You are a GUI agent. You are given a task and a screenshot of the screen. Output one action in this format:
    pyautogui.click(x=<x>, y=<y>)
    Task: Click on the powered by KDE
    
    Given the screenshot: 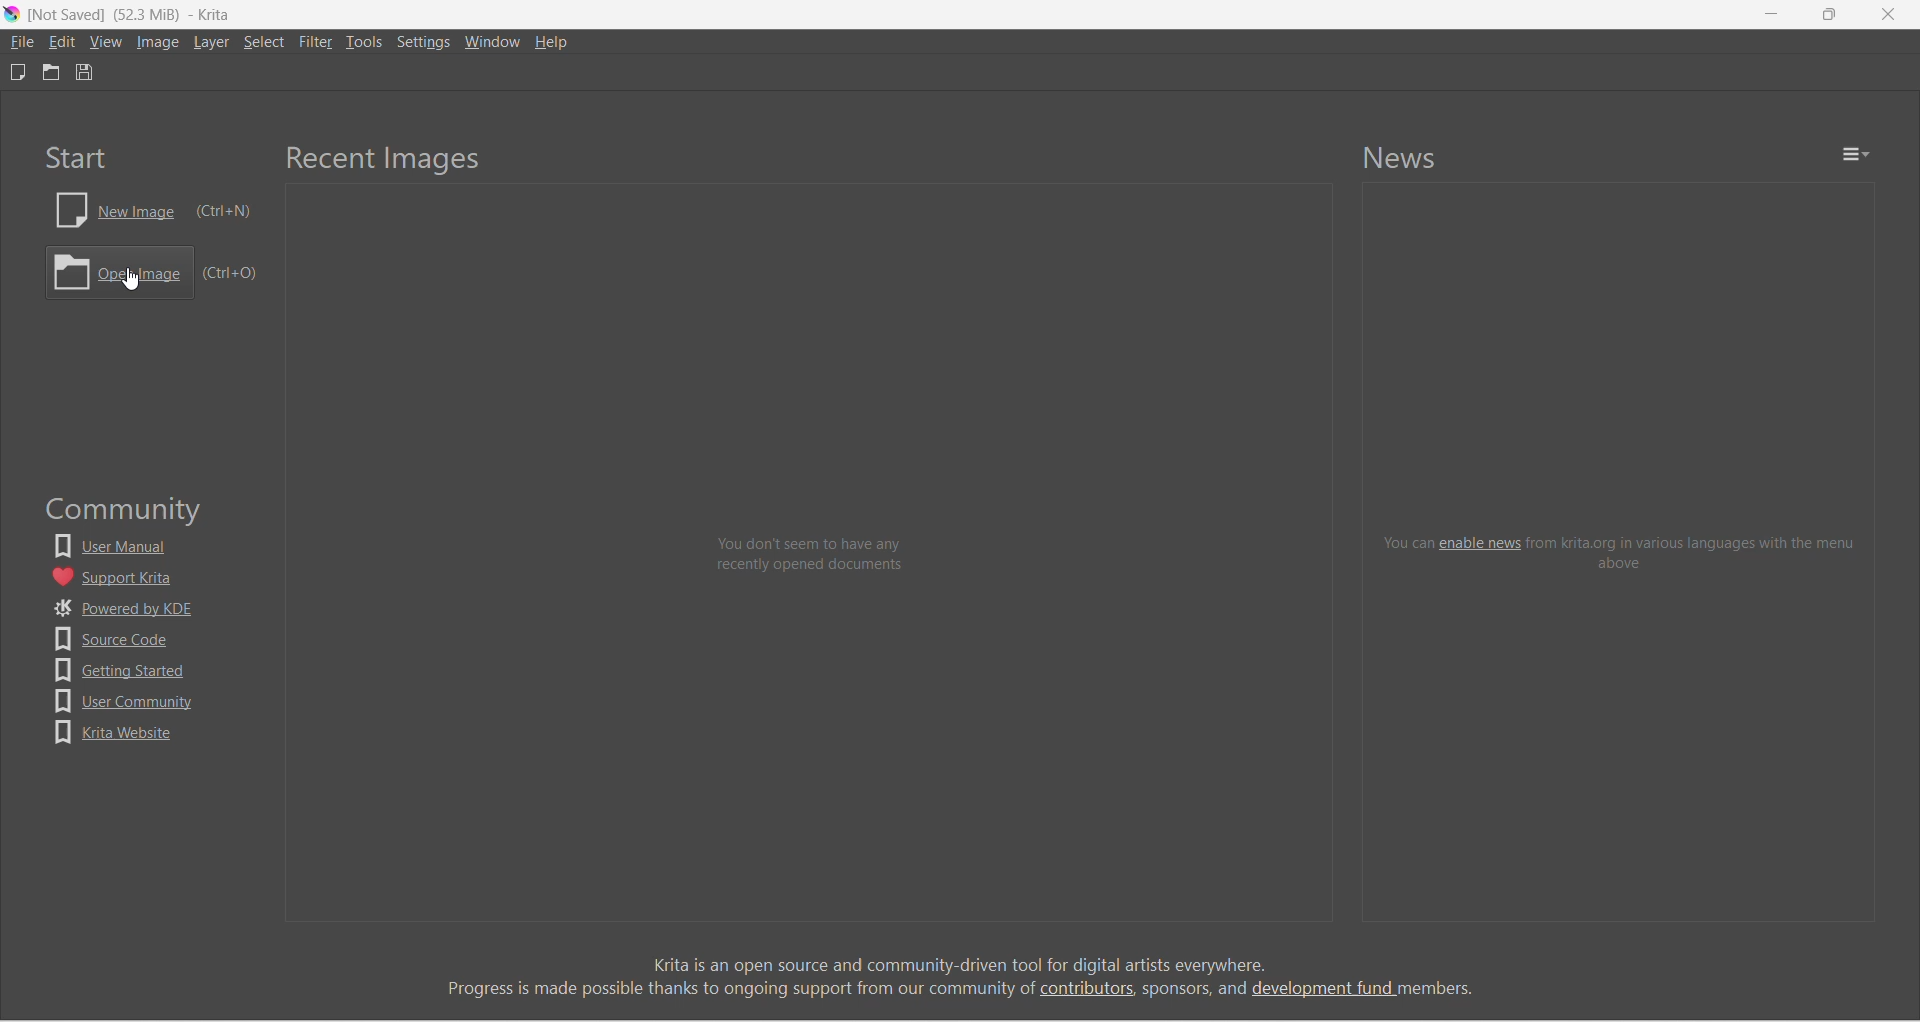 What is the action you would take?
    pyautogui.click(x=126, y=609)
    